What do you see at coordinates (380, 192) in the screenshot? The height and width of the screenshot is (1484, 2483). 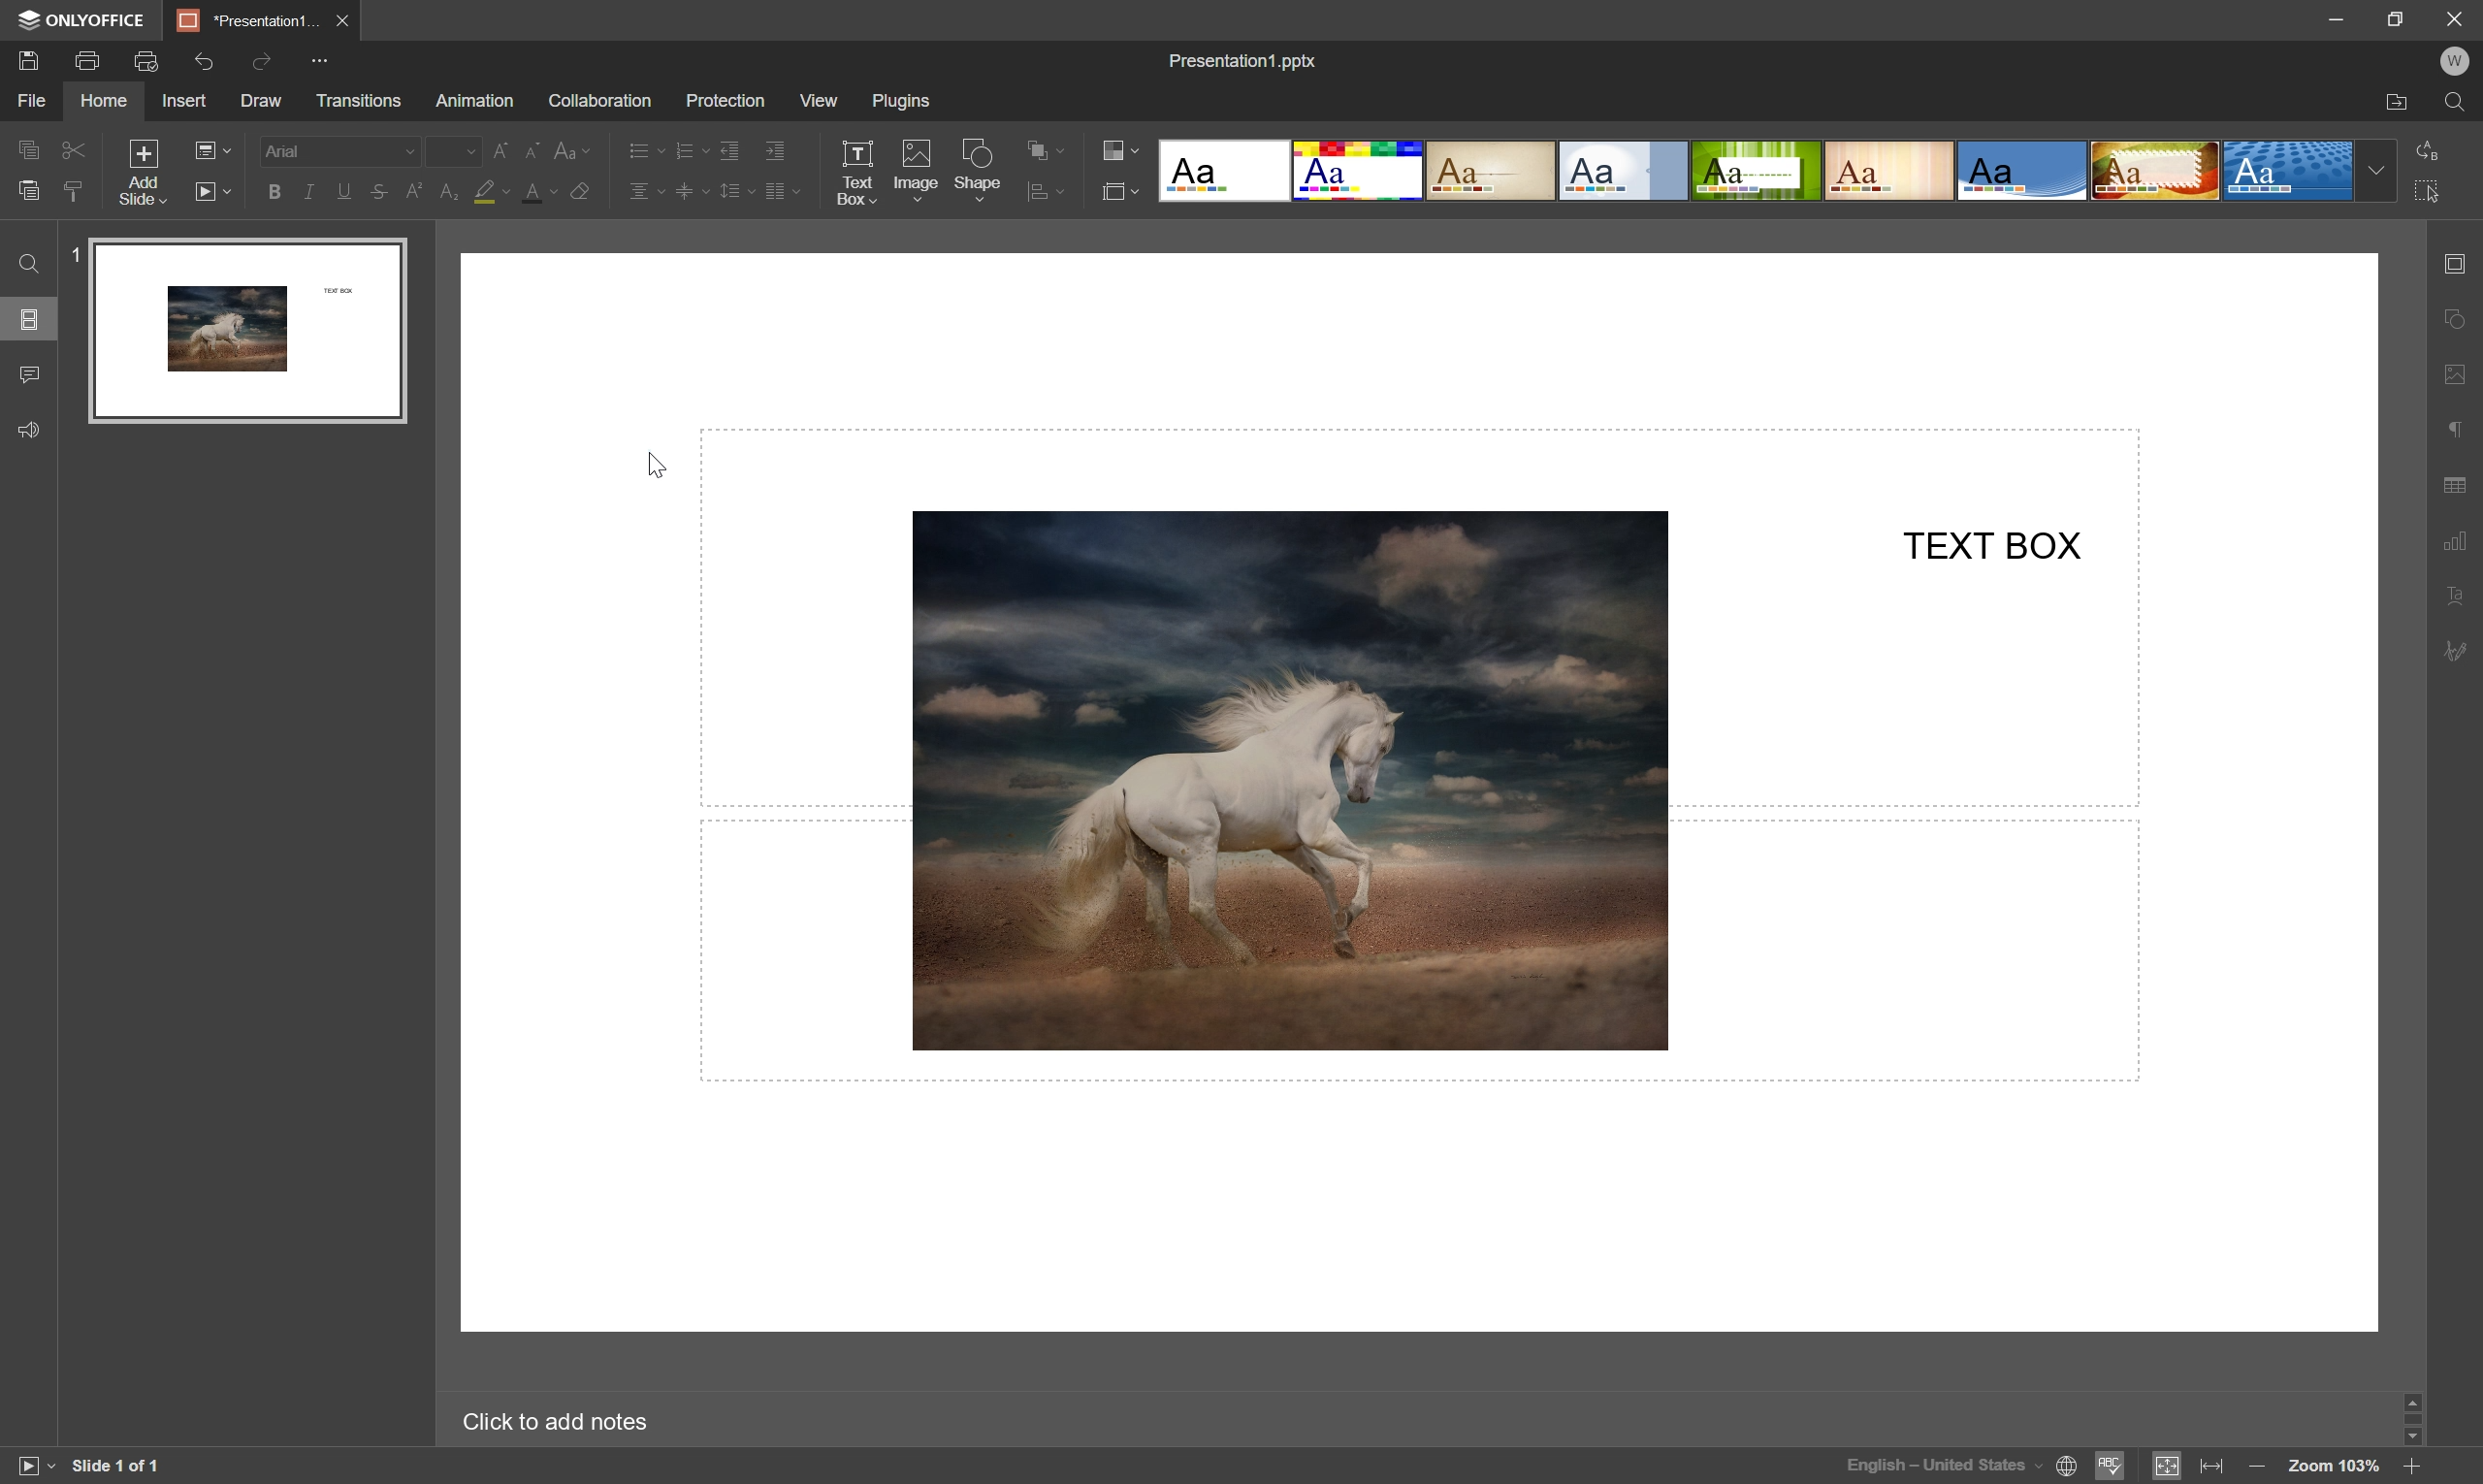 I see `strikethrough` at bounding box center [380, 192].